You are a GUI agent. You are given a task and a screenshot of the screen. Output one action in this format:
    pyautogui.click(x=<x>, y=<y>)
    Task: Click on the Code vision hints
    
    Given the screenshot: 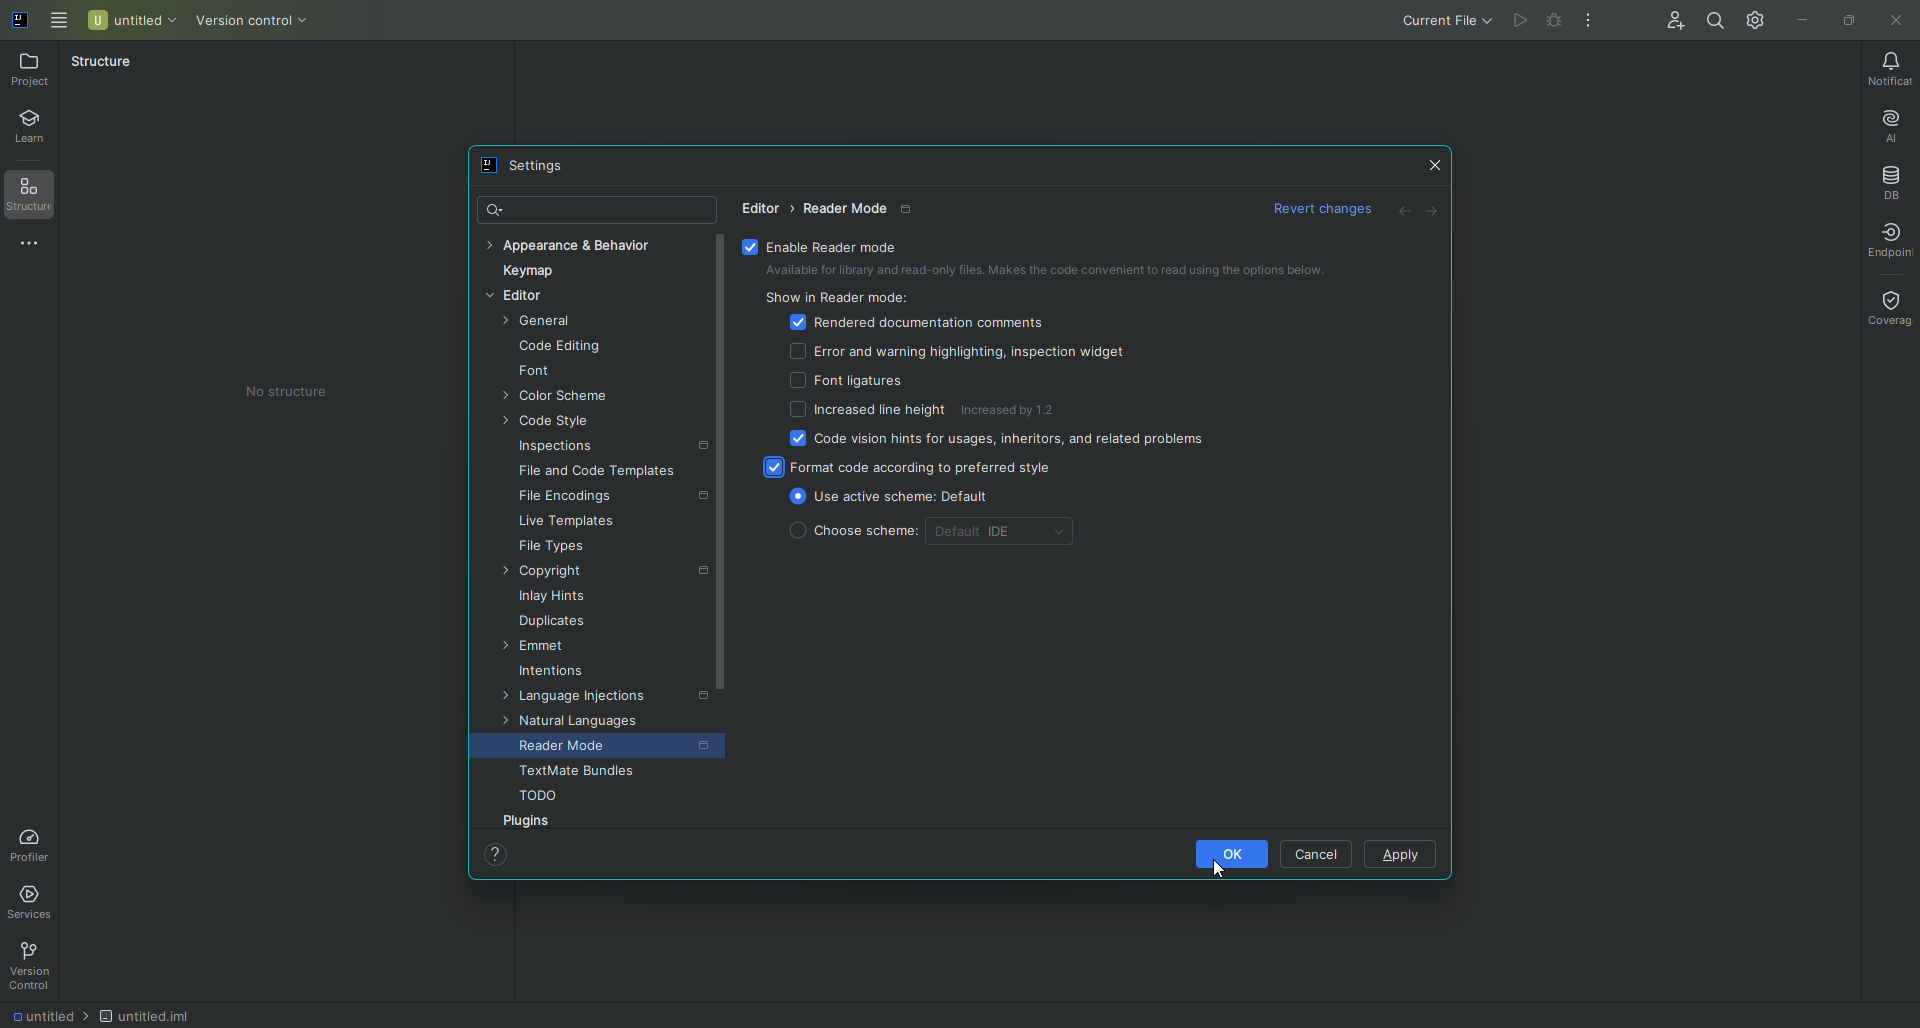 What is the action you would take?
    pyautogui.click(x=991, y=443)
    